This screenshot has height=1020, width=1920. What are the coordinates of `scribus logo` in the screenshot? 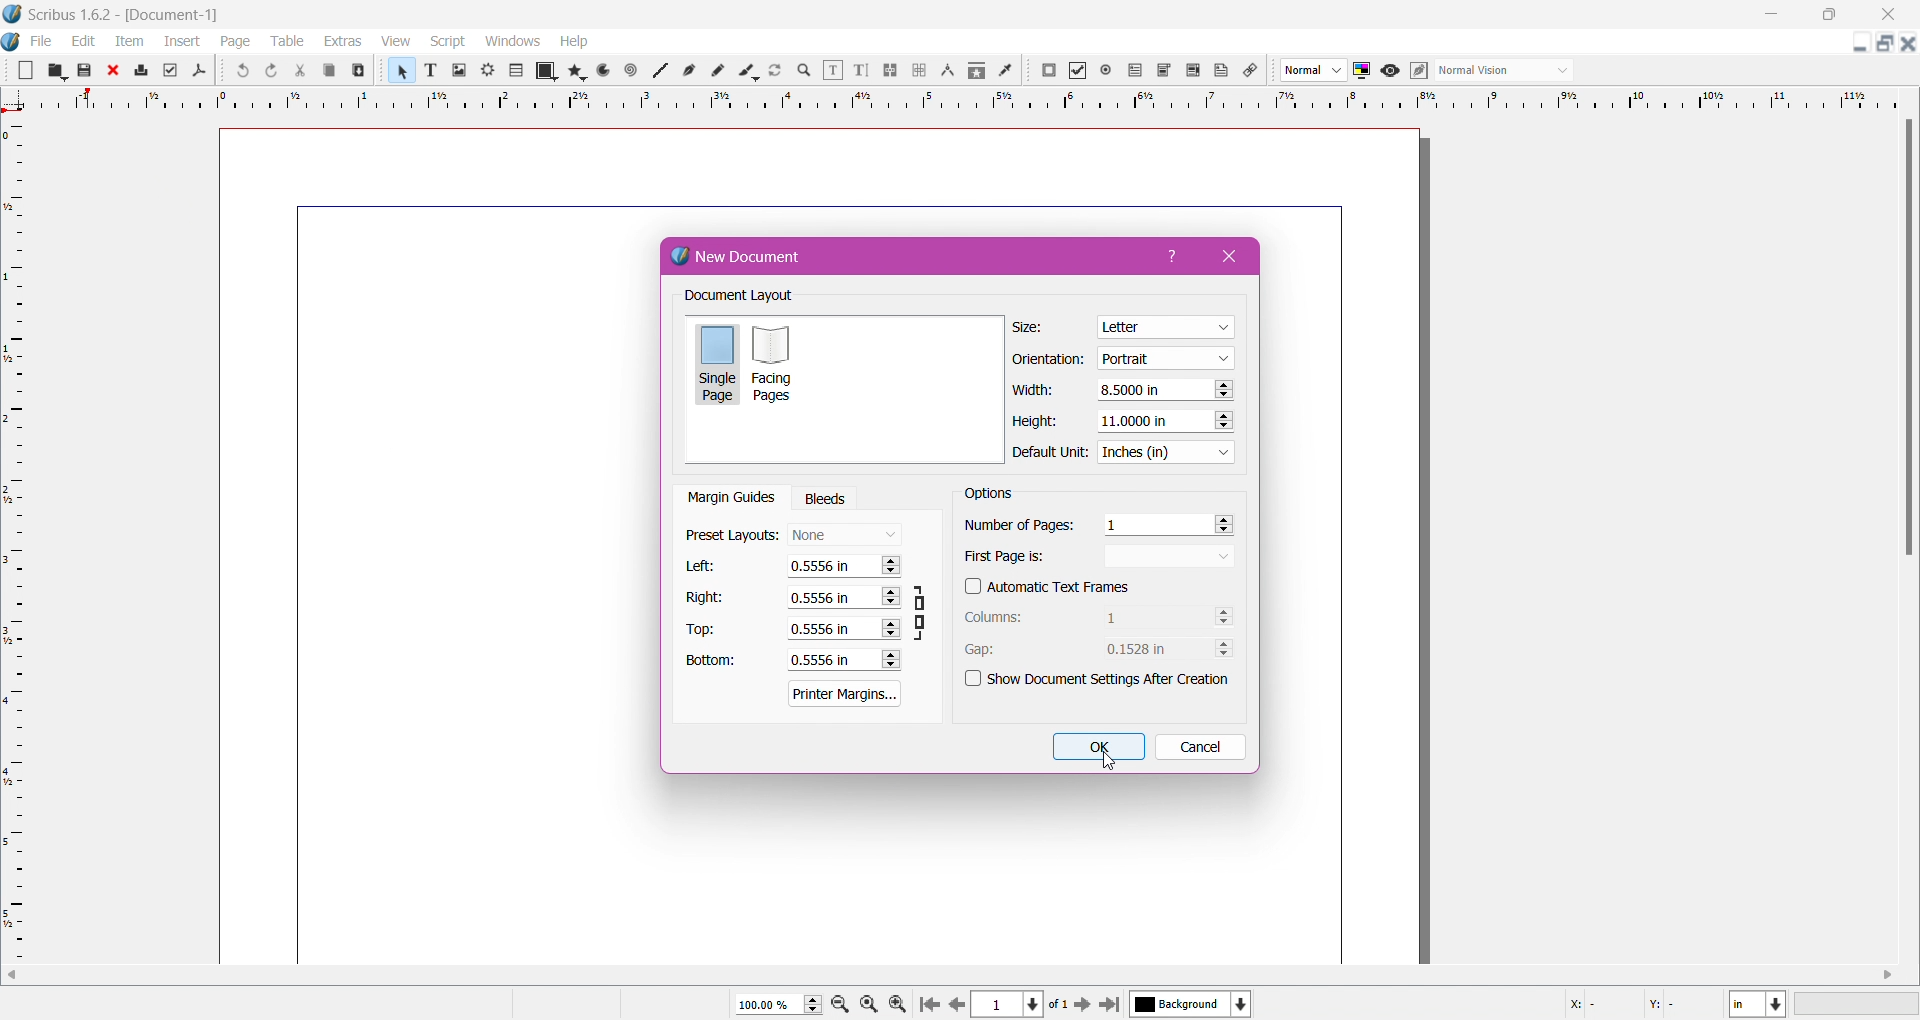 It's located at (16, 14).